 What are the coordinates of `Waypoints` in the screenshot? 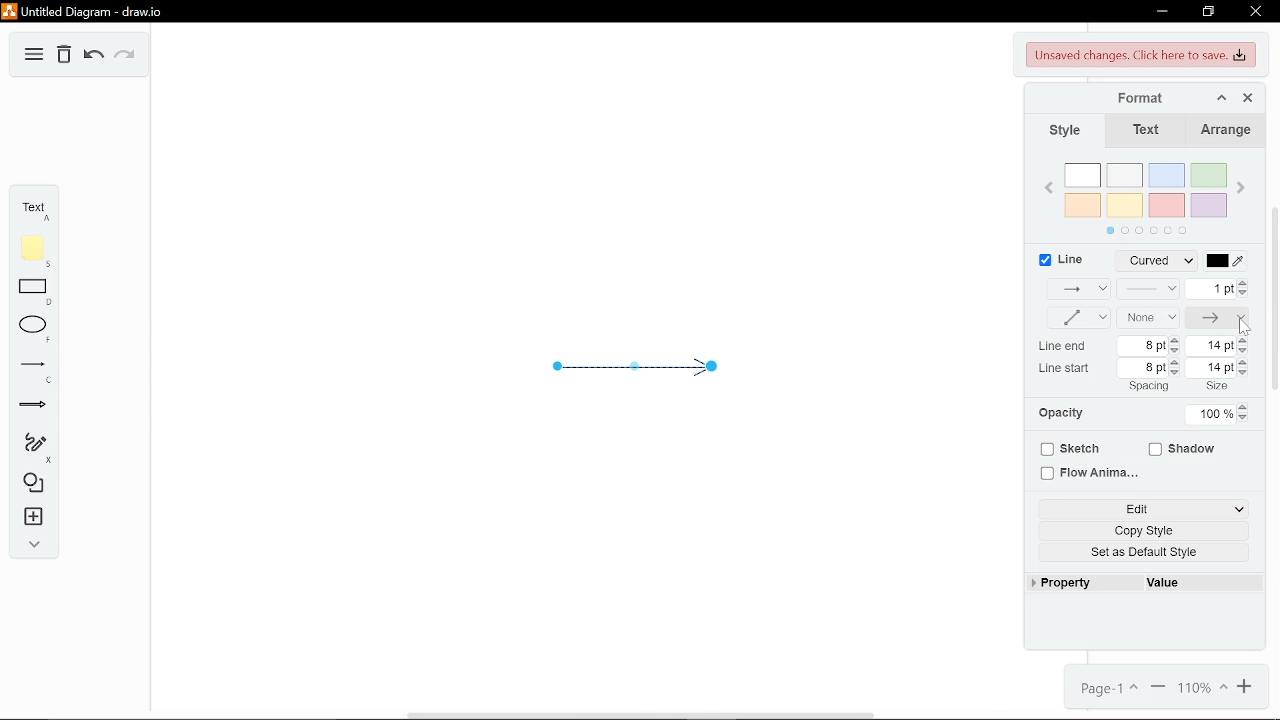 It's located at (1071, 318).